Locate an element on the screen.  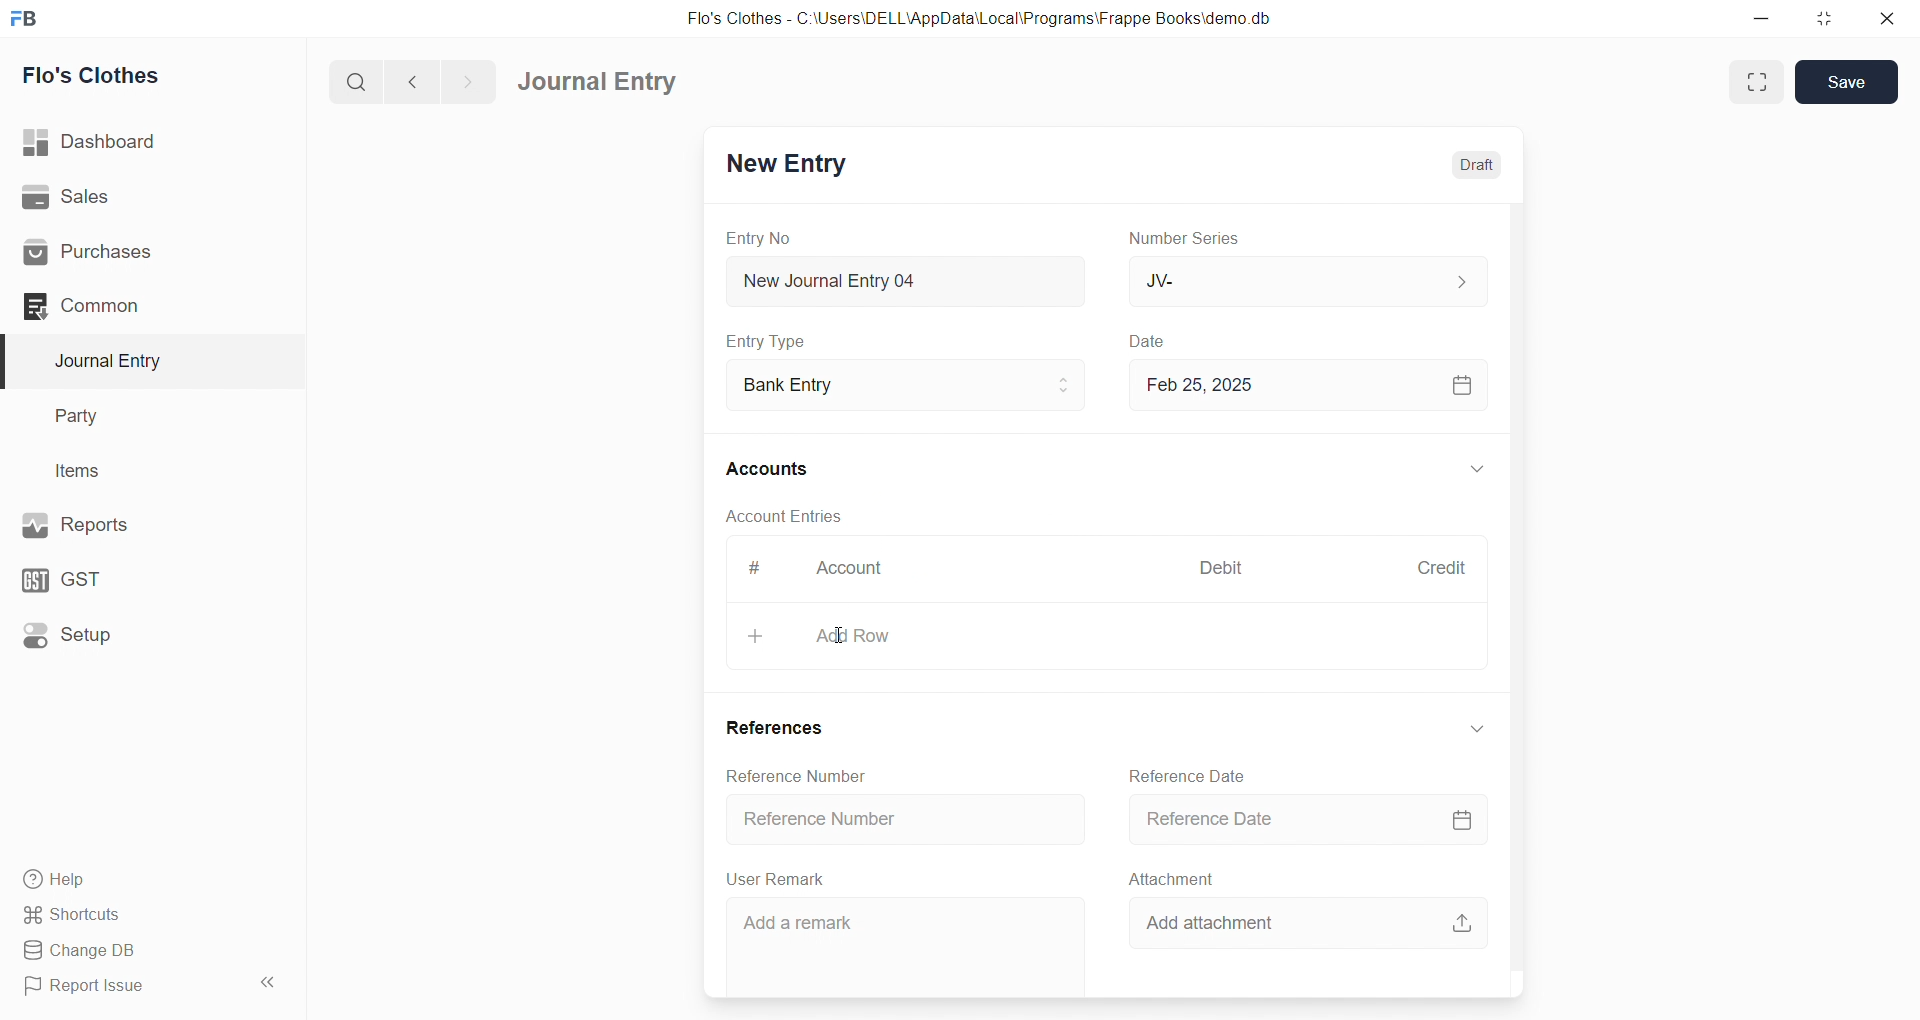
Help is located at coordinates (145, 878).